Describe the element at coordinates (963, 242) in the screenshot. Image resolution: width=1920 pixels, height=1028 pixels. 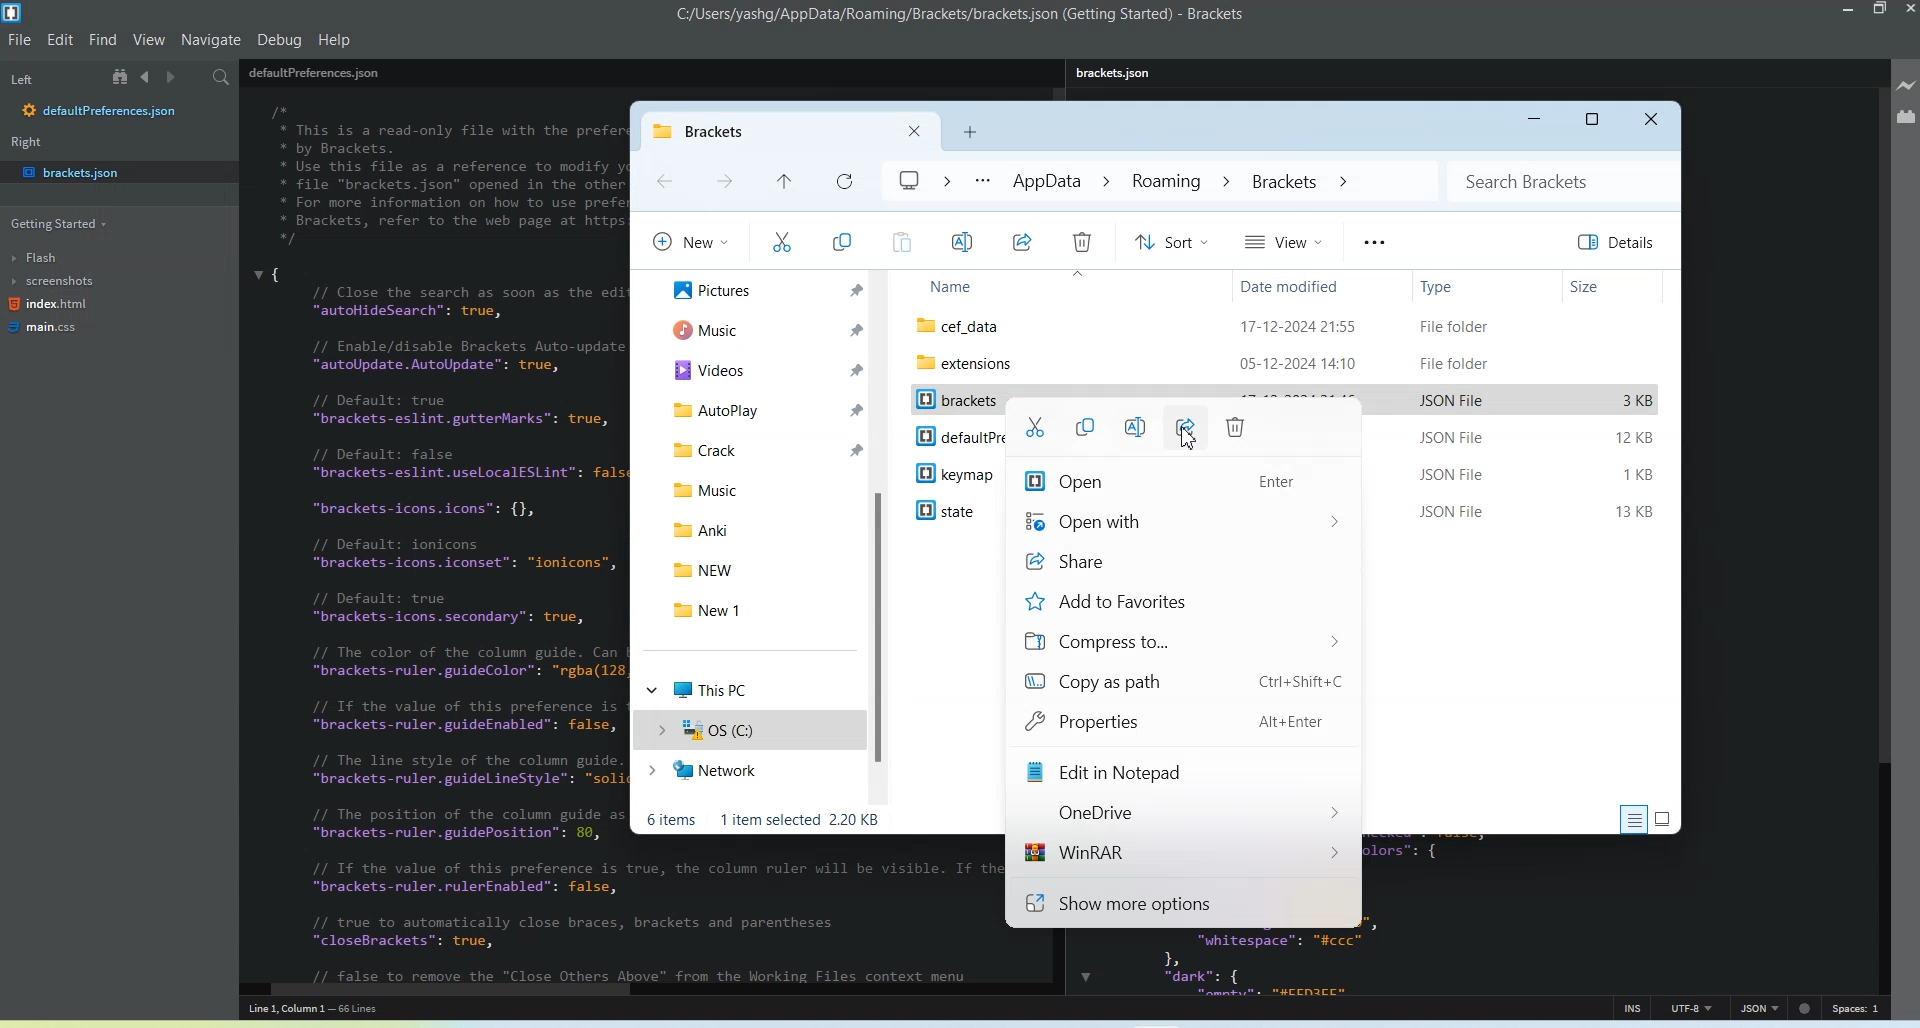
I see `Rename` at that location.